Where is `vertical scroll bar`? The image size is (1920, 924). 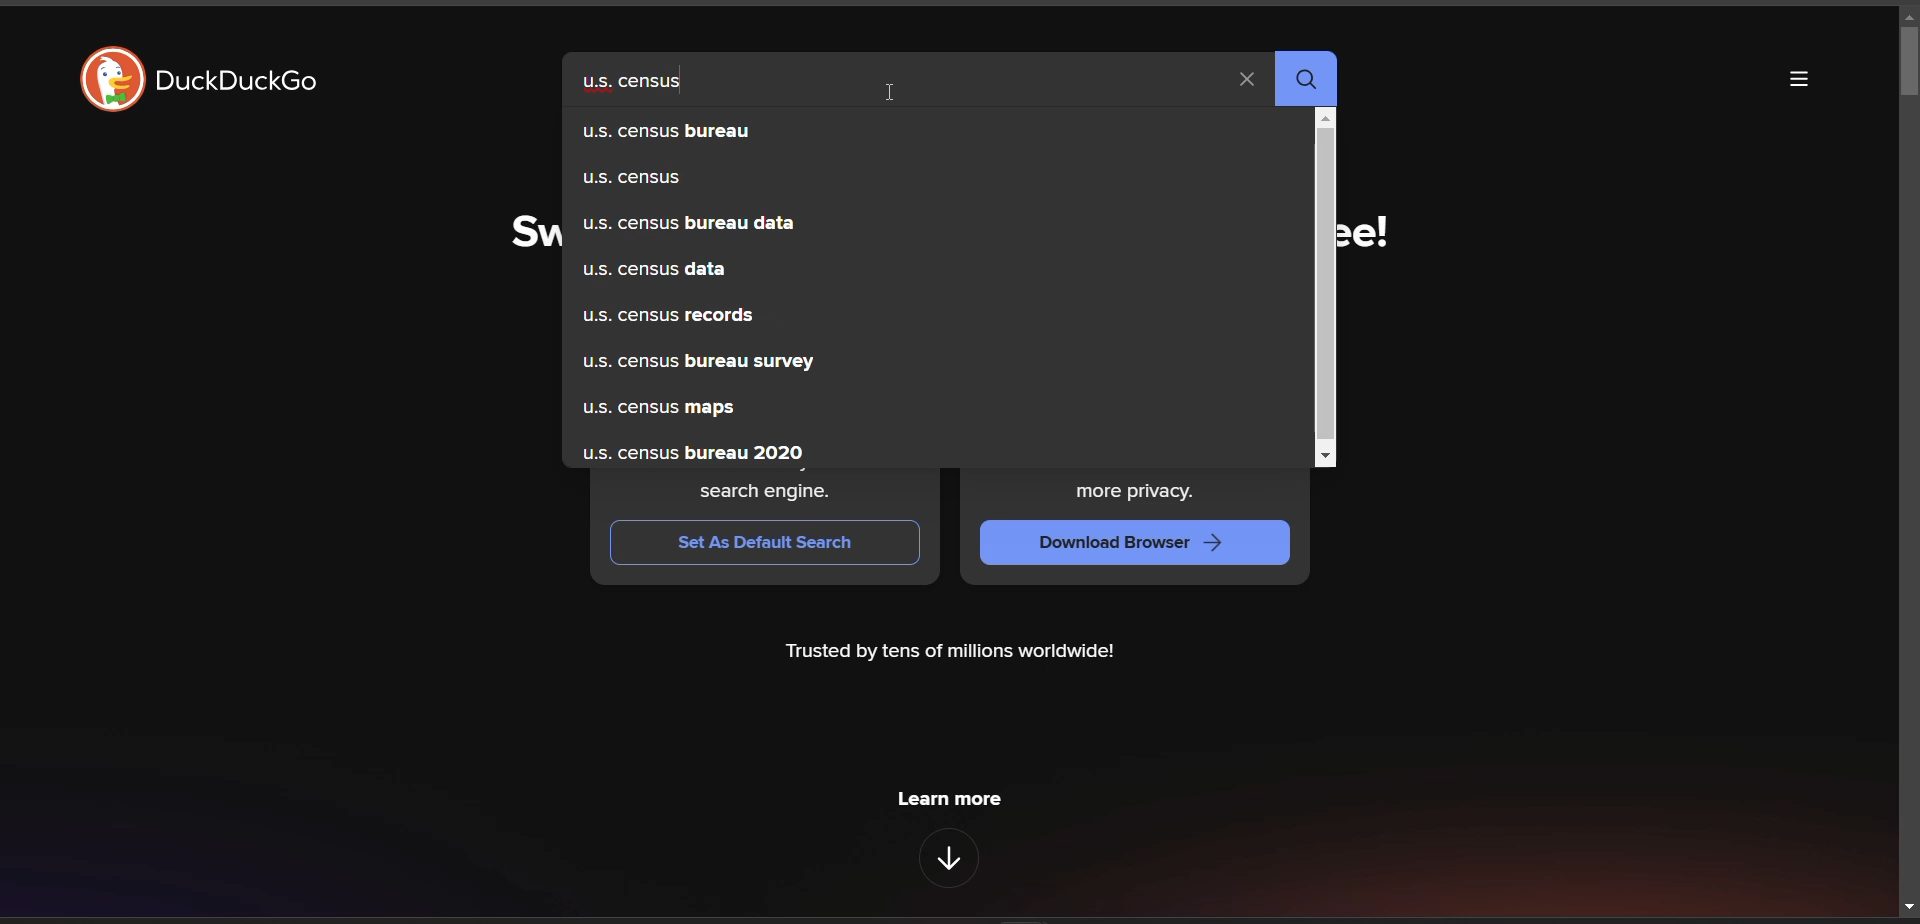
vertical scroll bar is located at coordinates (1908, 461).